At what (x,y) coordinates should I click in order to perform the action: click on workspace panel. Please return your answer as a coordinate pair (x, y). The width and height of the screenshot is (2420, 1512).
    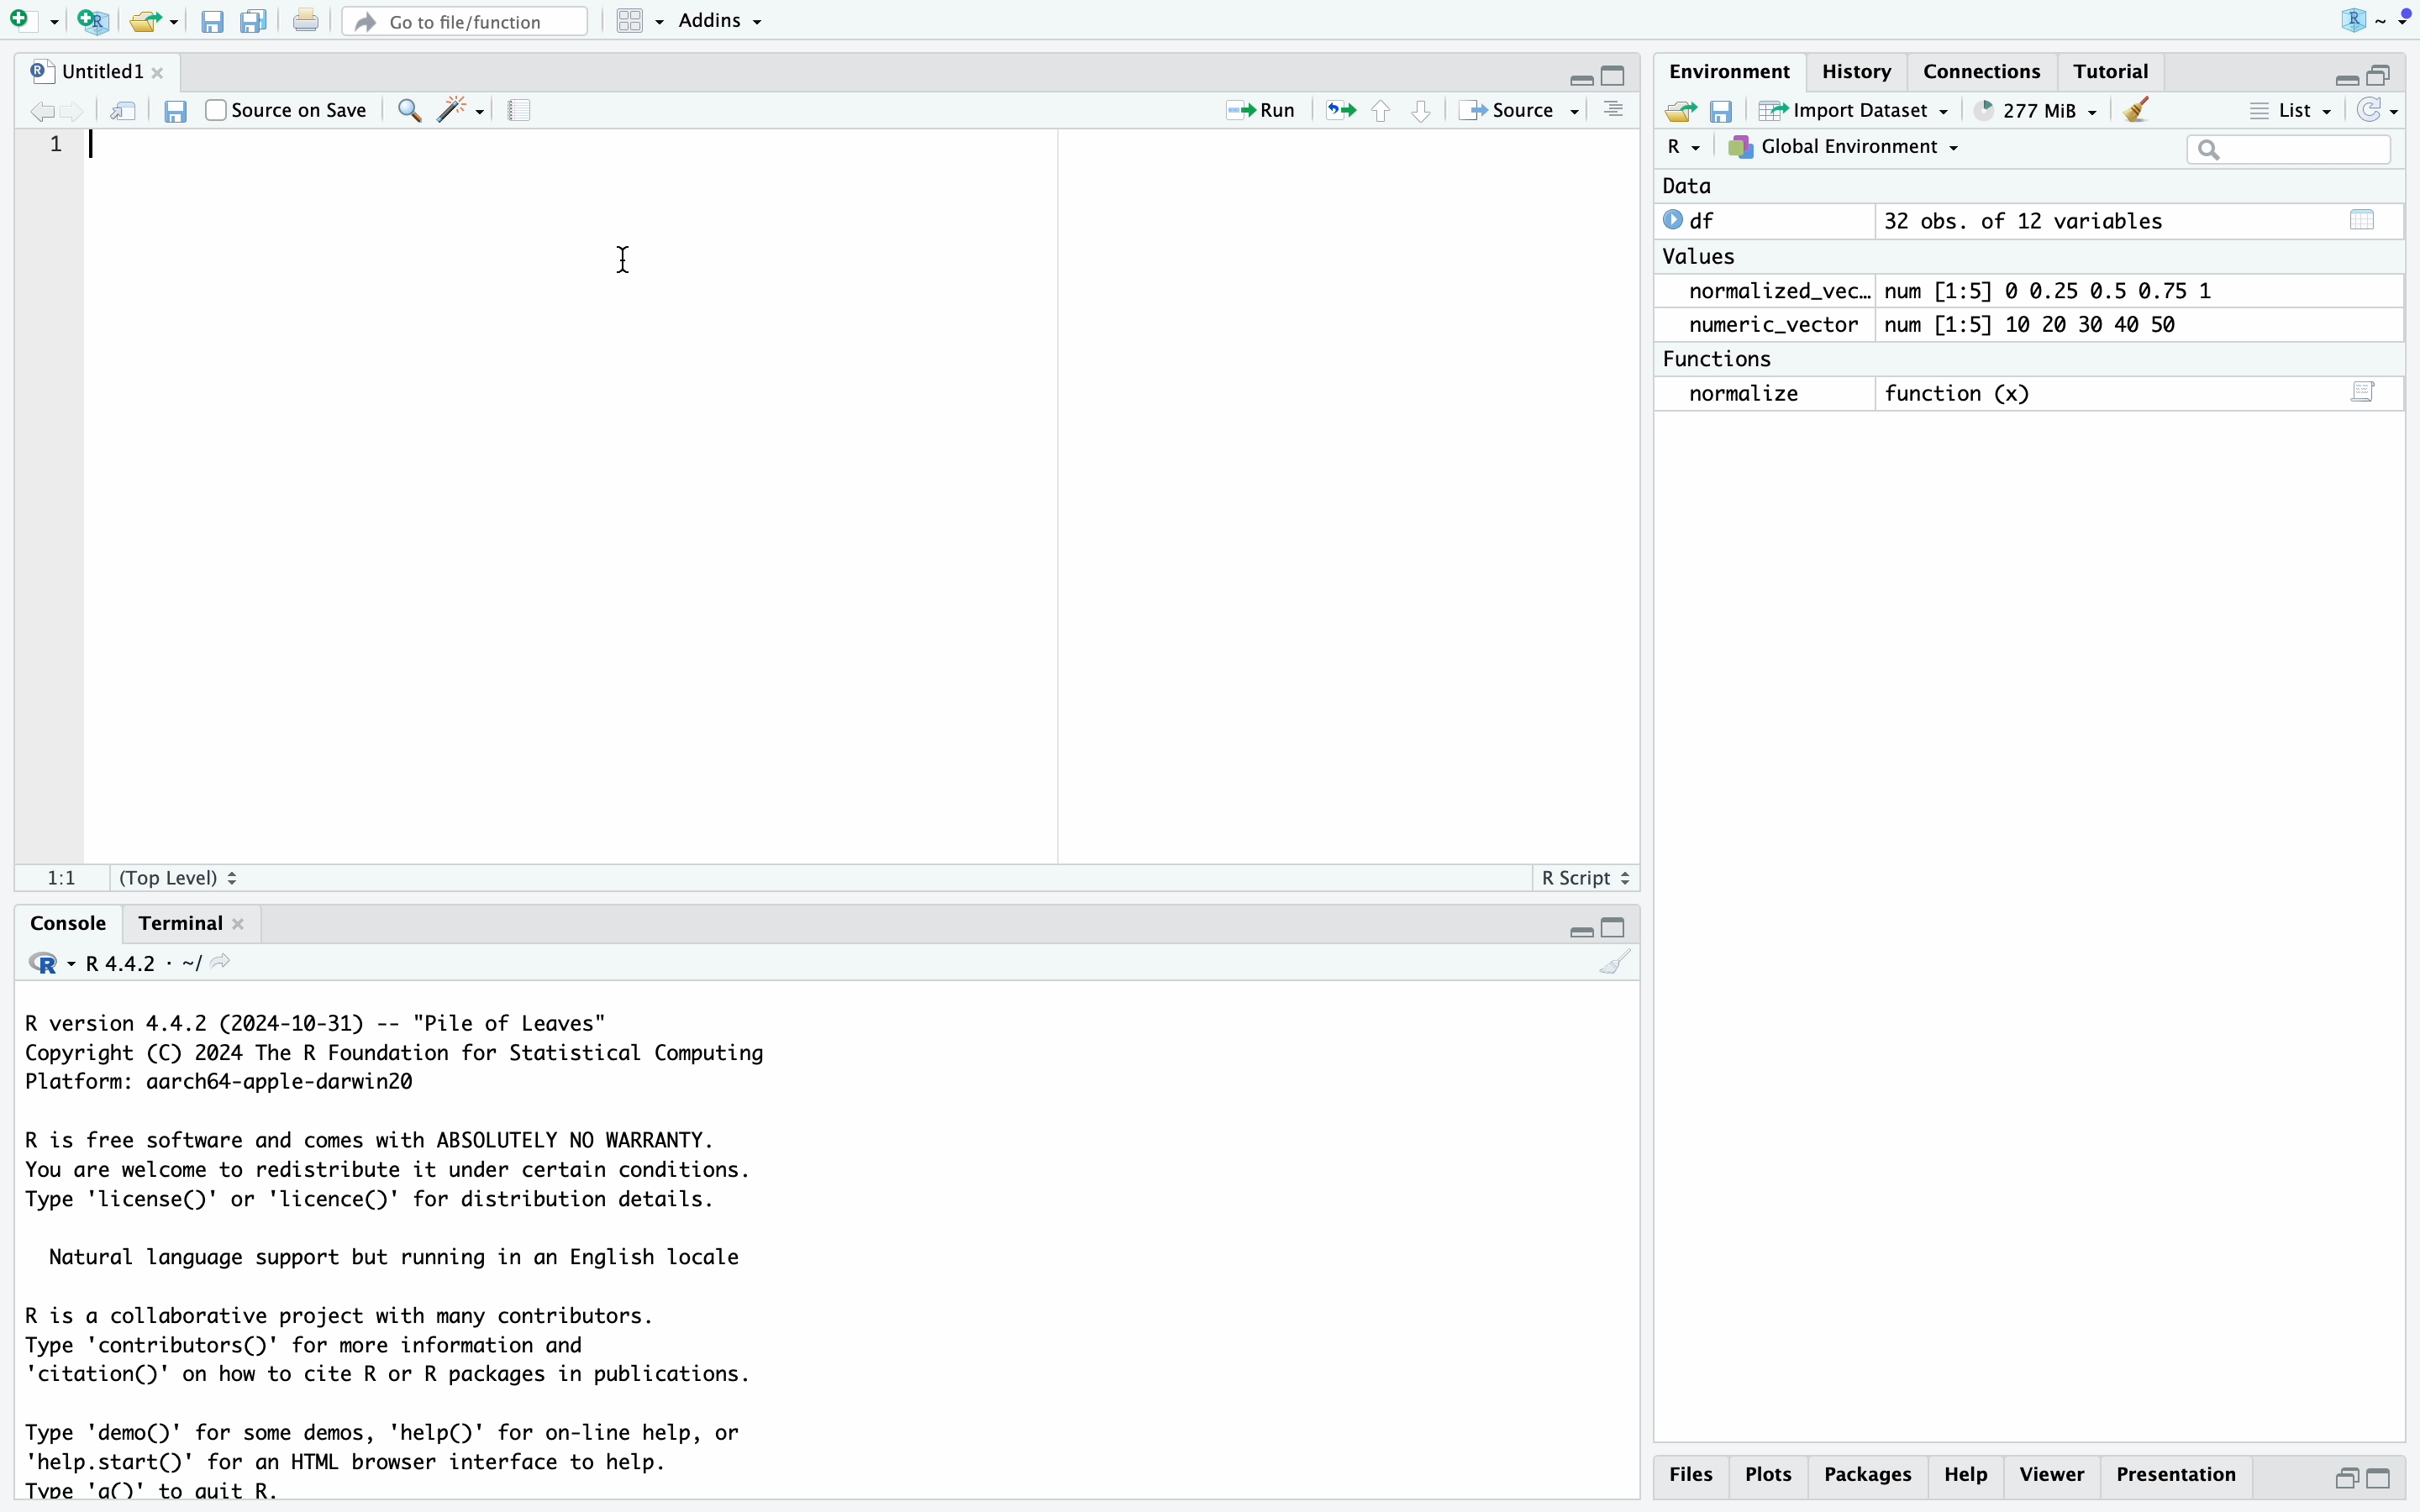
    Looking at the image, I should click on (630, 21).